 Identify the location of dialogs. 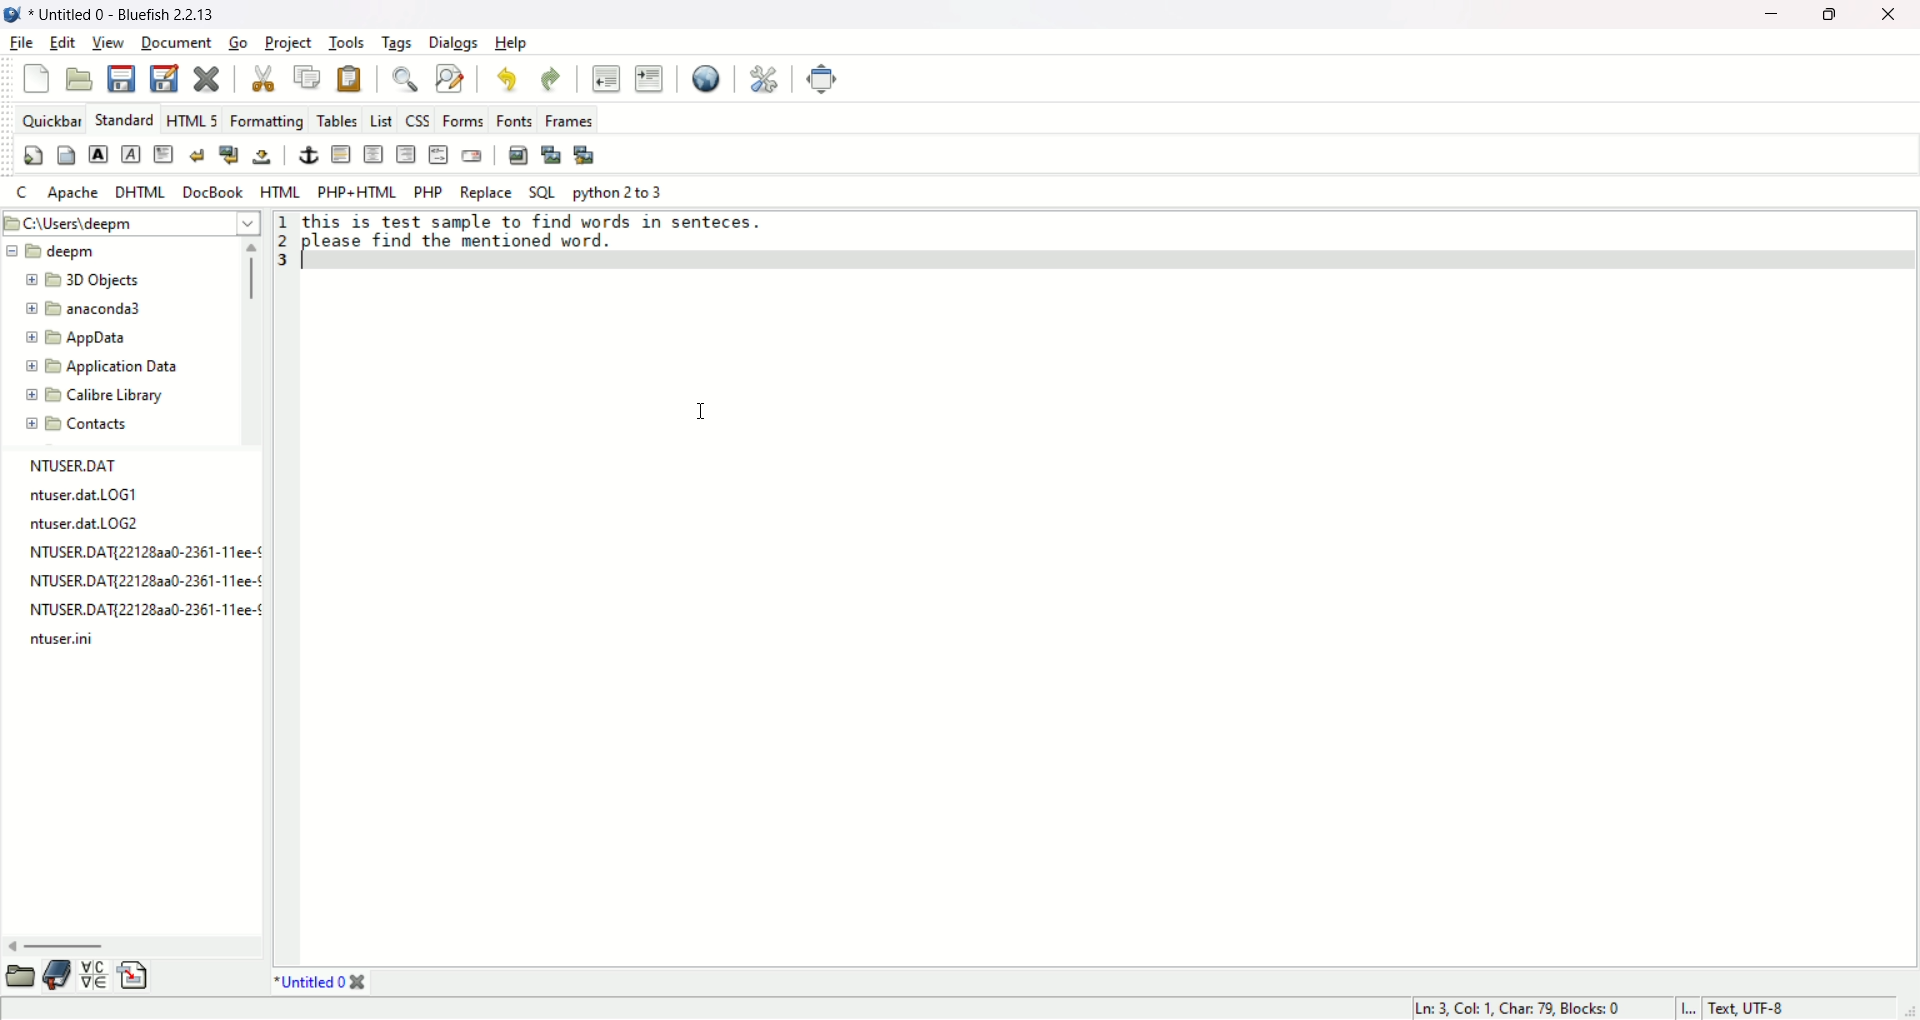
(451, 41).